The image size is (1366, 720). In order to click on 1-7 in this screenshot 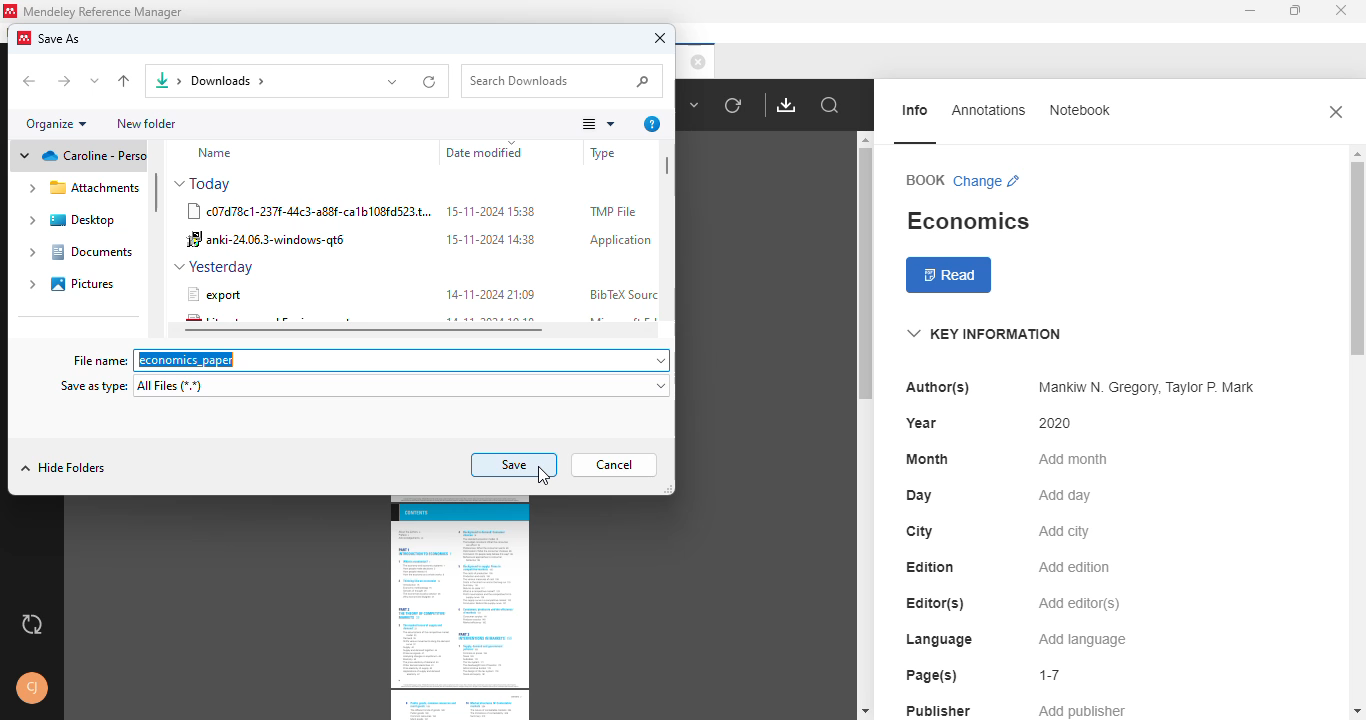, I will do `click(1051, 675)`.